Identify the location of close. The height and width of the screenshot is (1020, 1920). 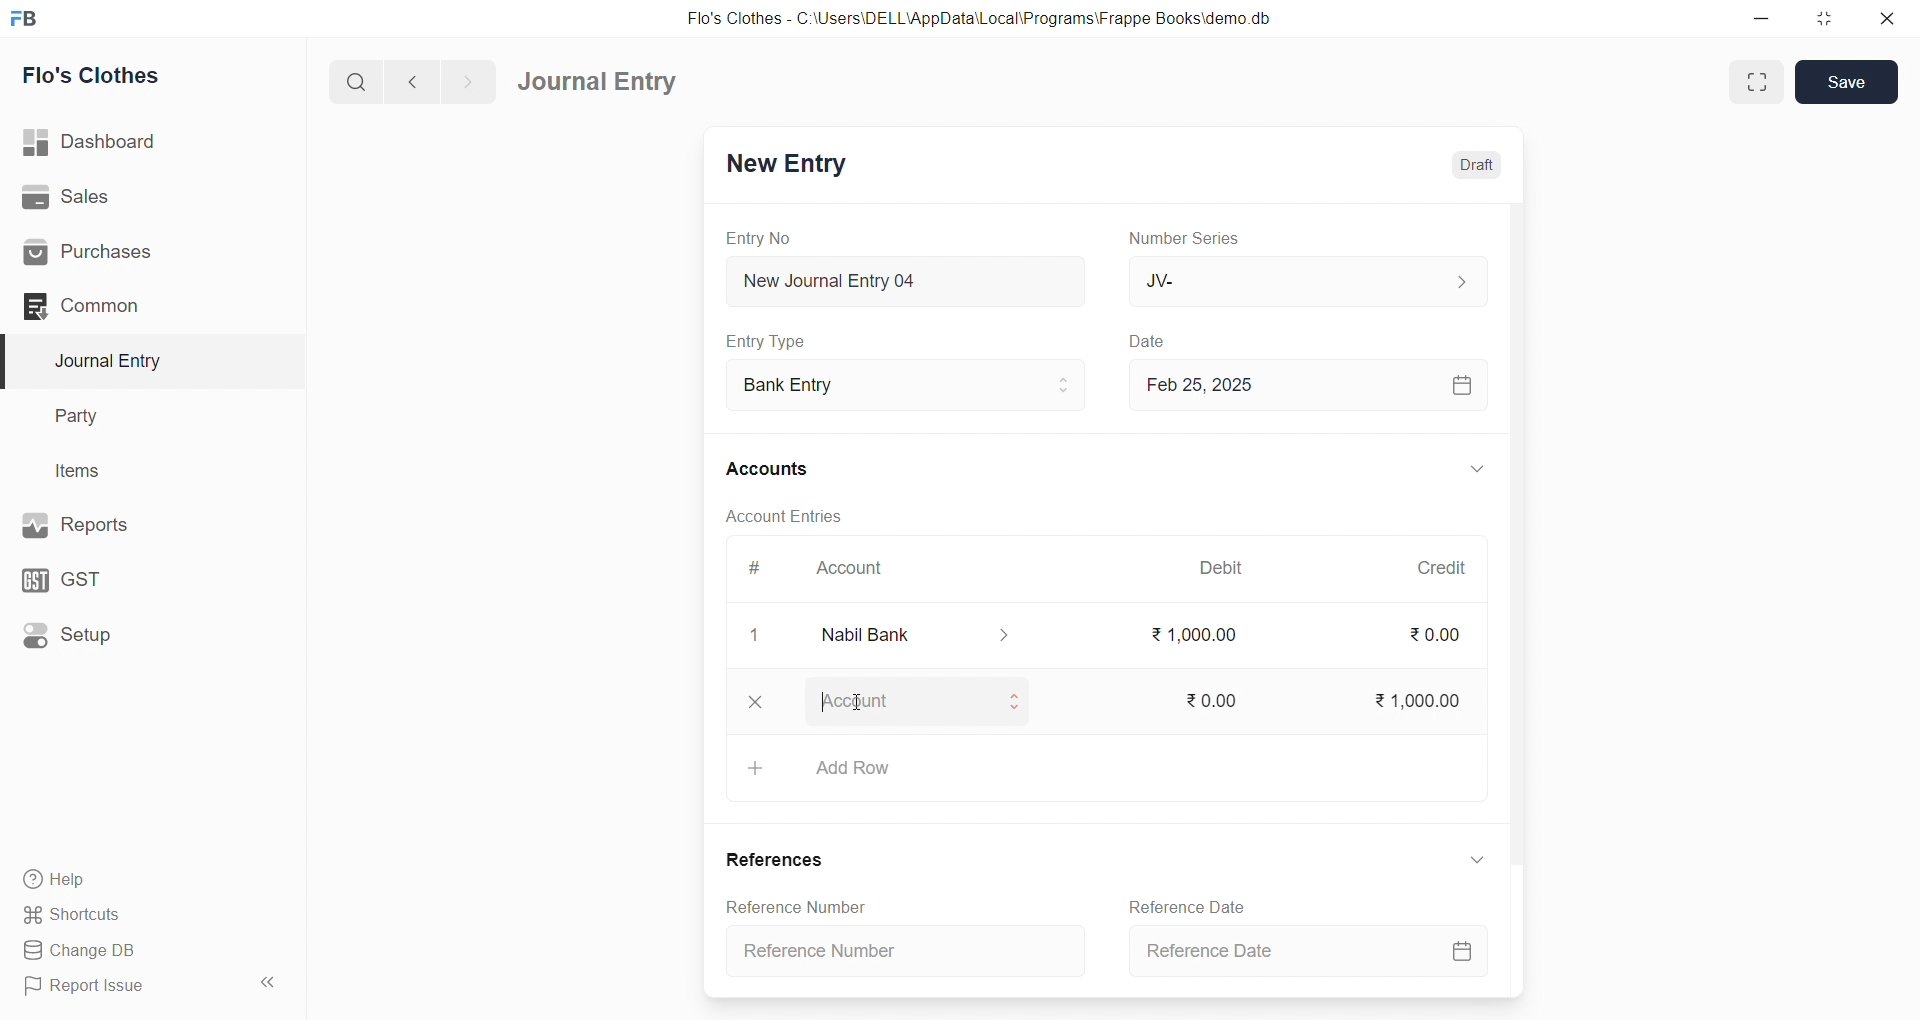
(1879, 18).